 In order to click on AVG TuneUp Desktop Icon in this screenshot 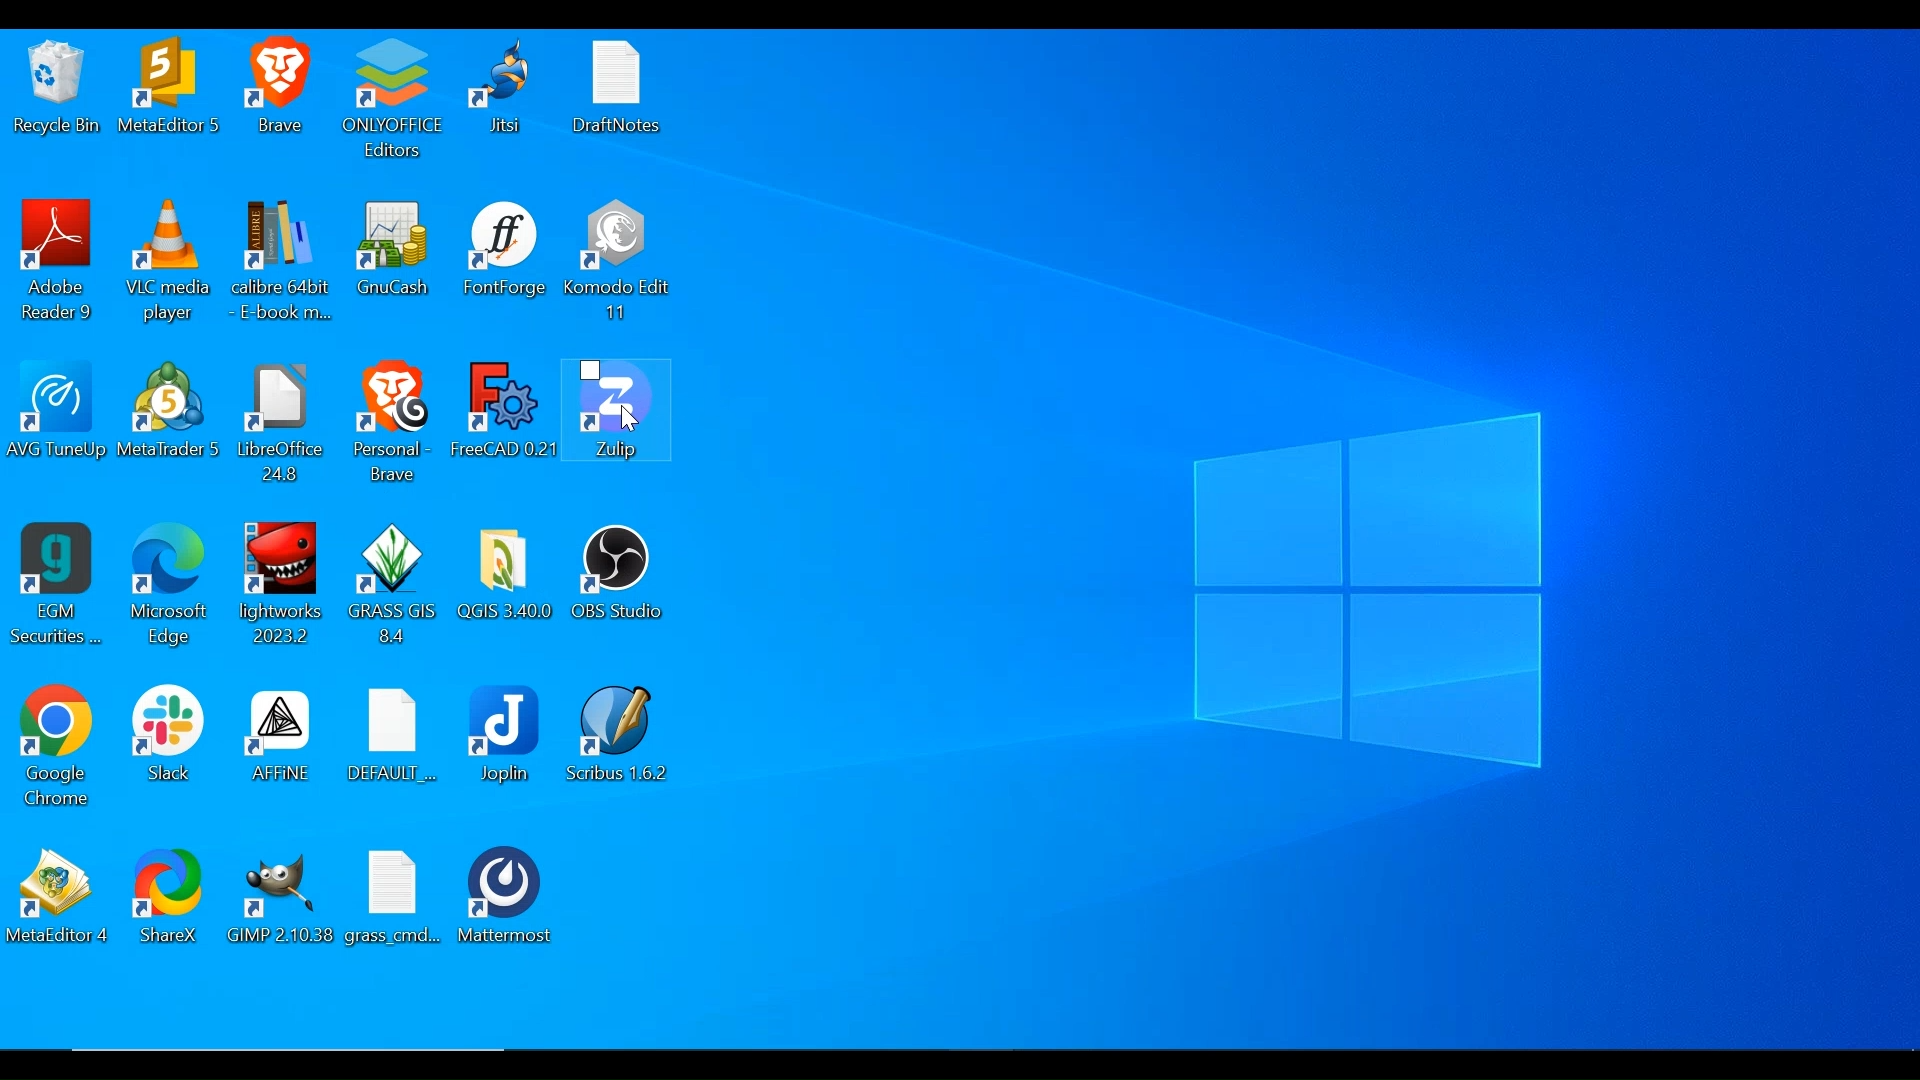, I will do `click(56, 412)`.